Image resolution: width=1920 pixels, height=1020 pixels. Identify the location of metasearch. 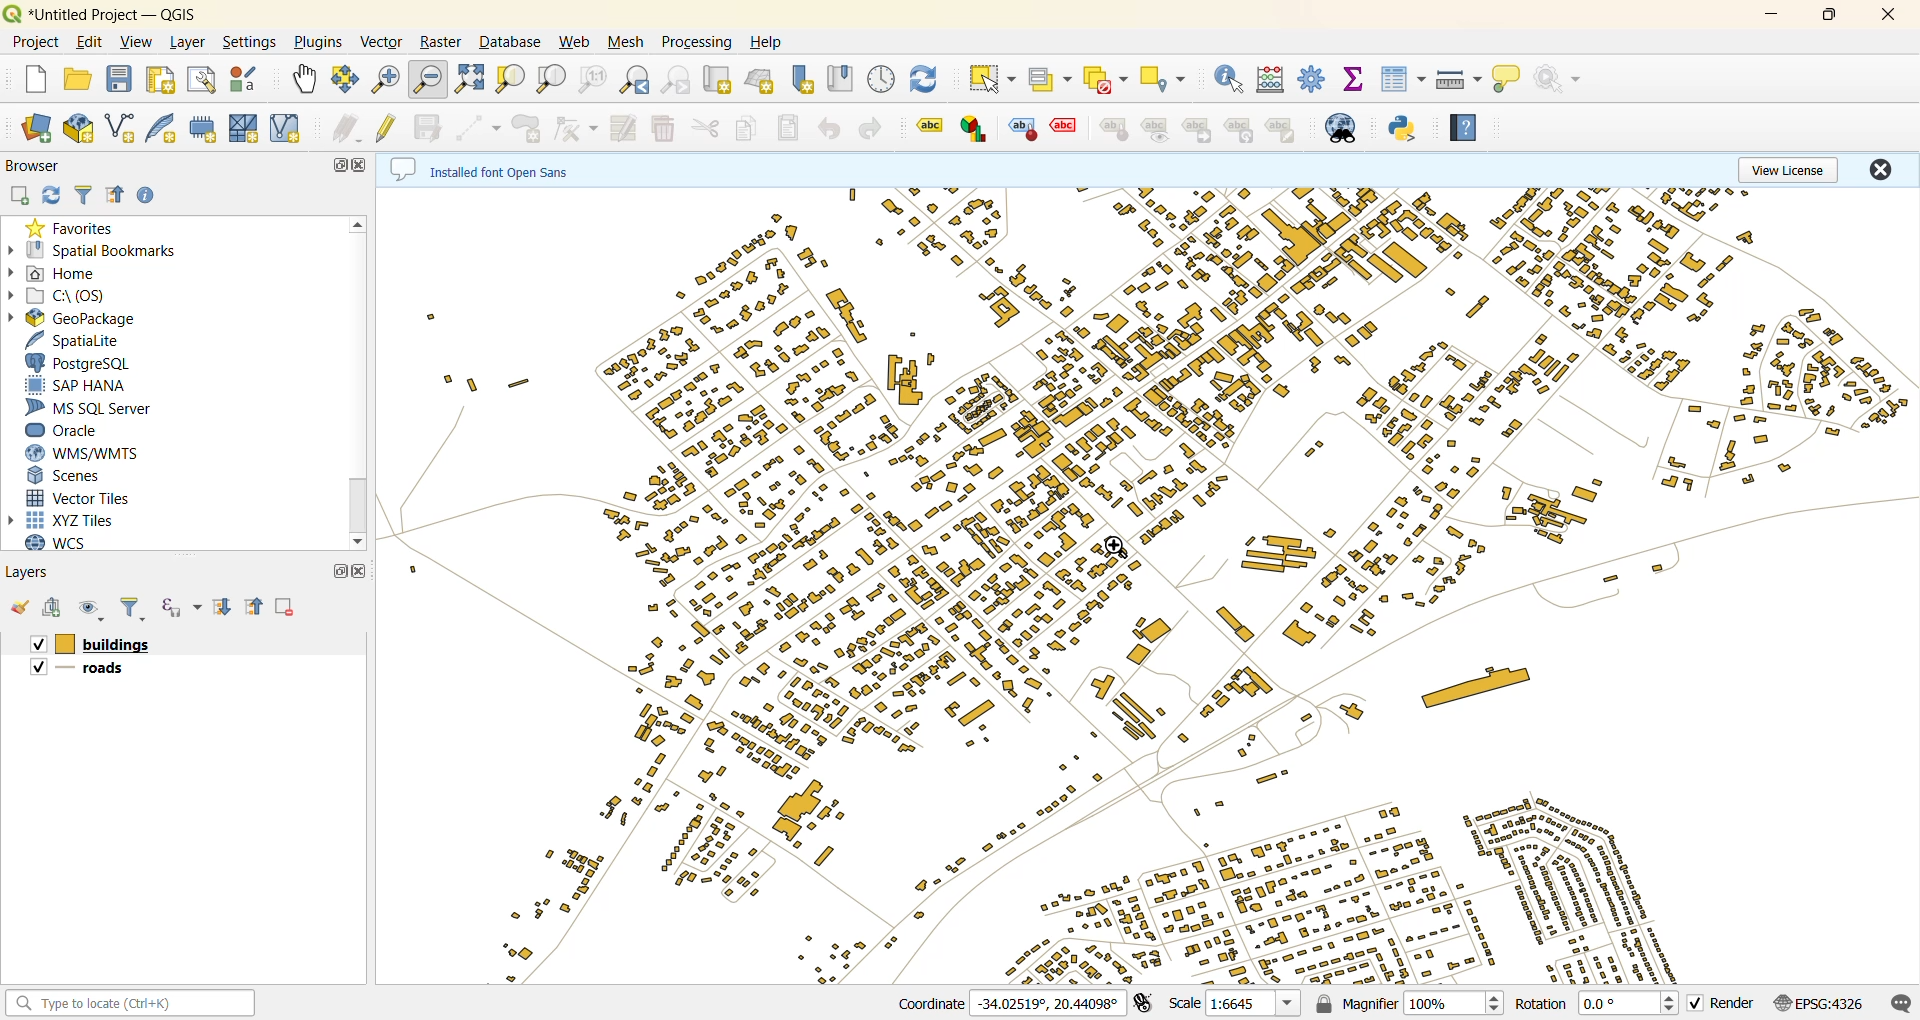
(1349, 127).